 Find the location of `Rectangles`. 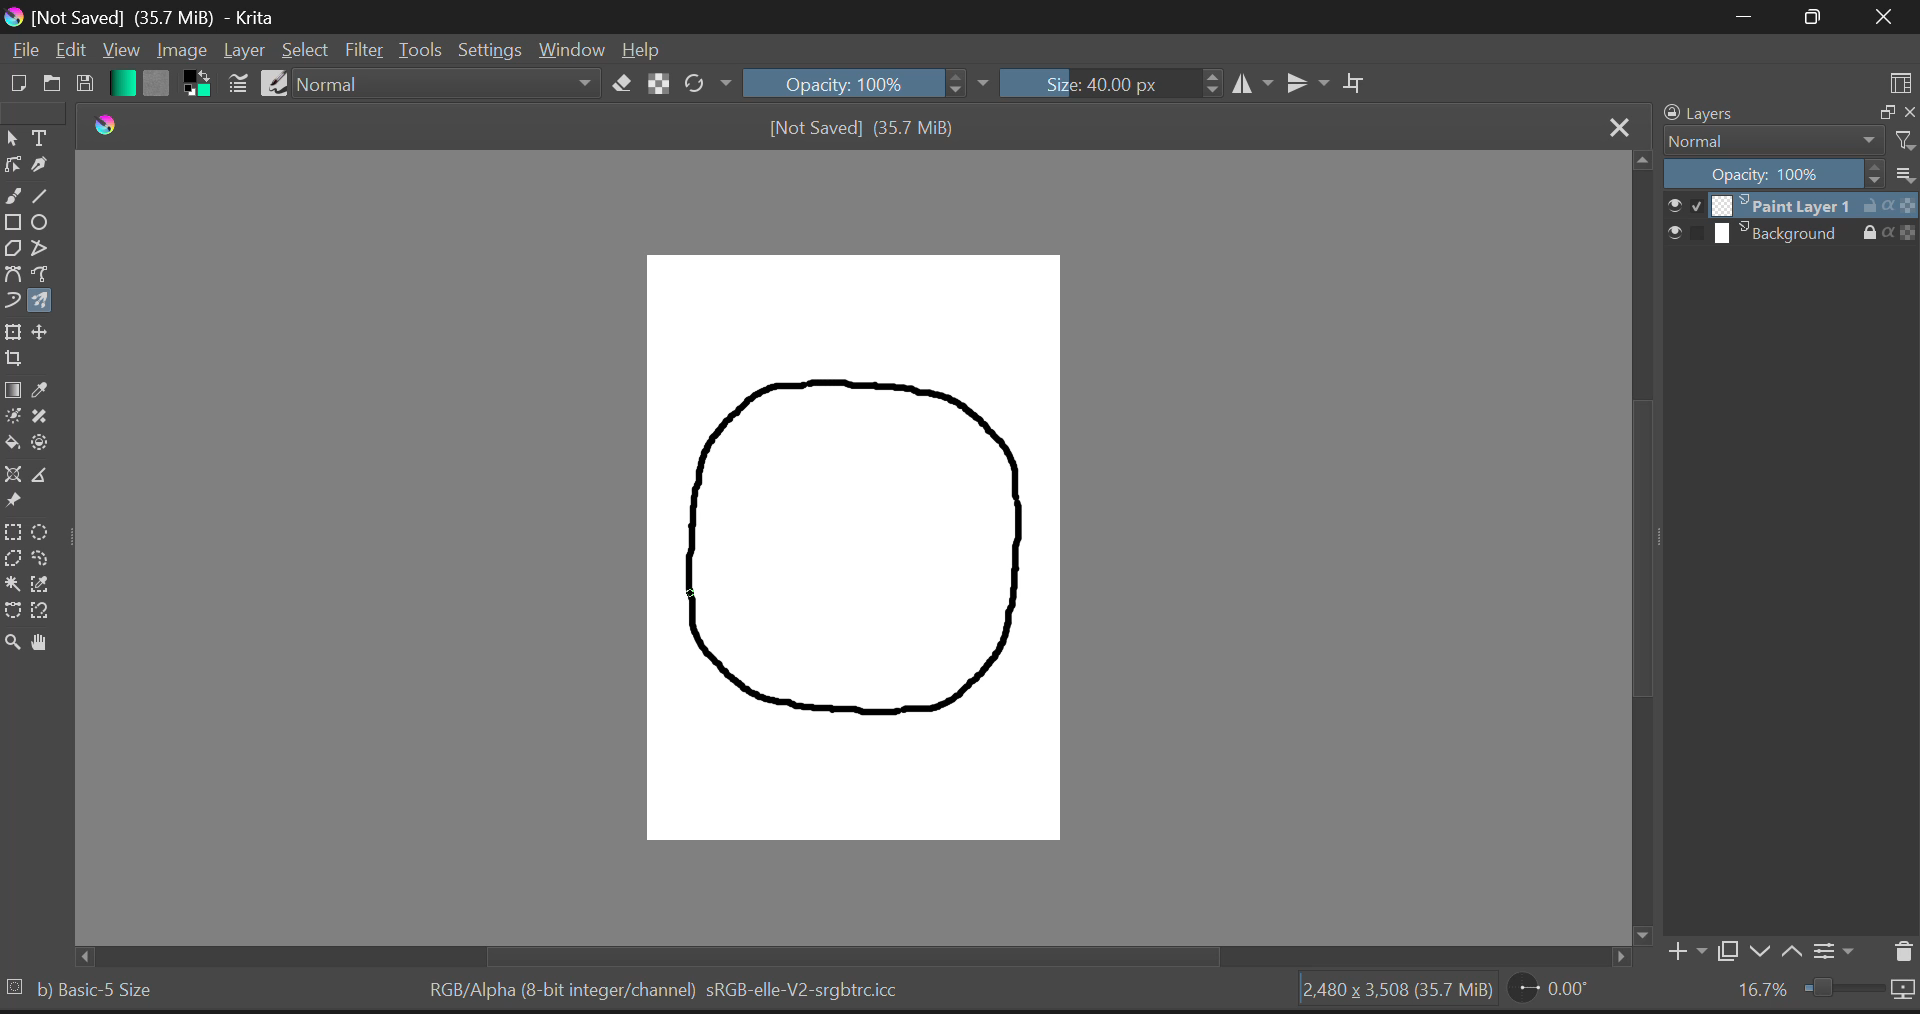

Rectangles is located at coordinates (13, 222).